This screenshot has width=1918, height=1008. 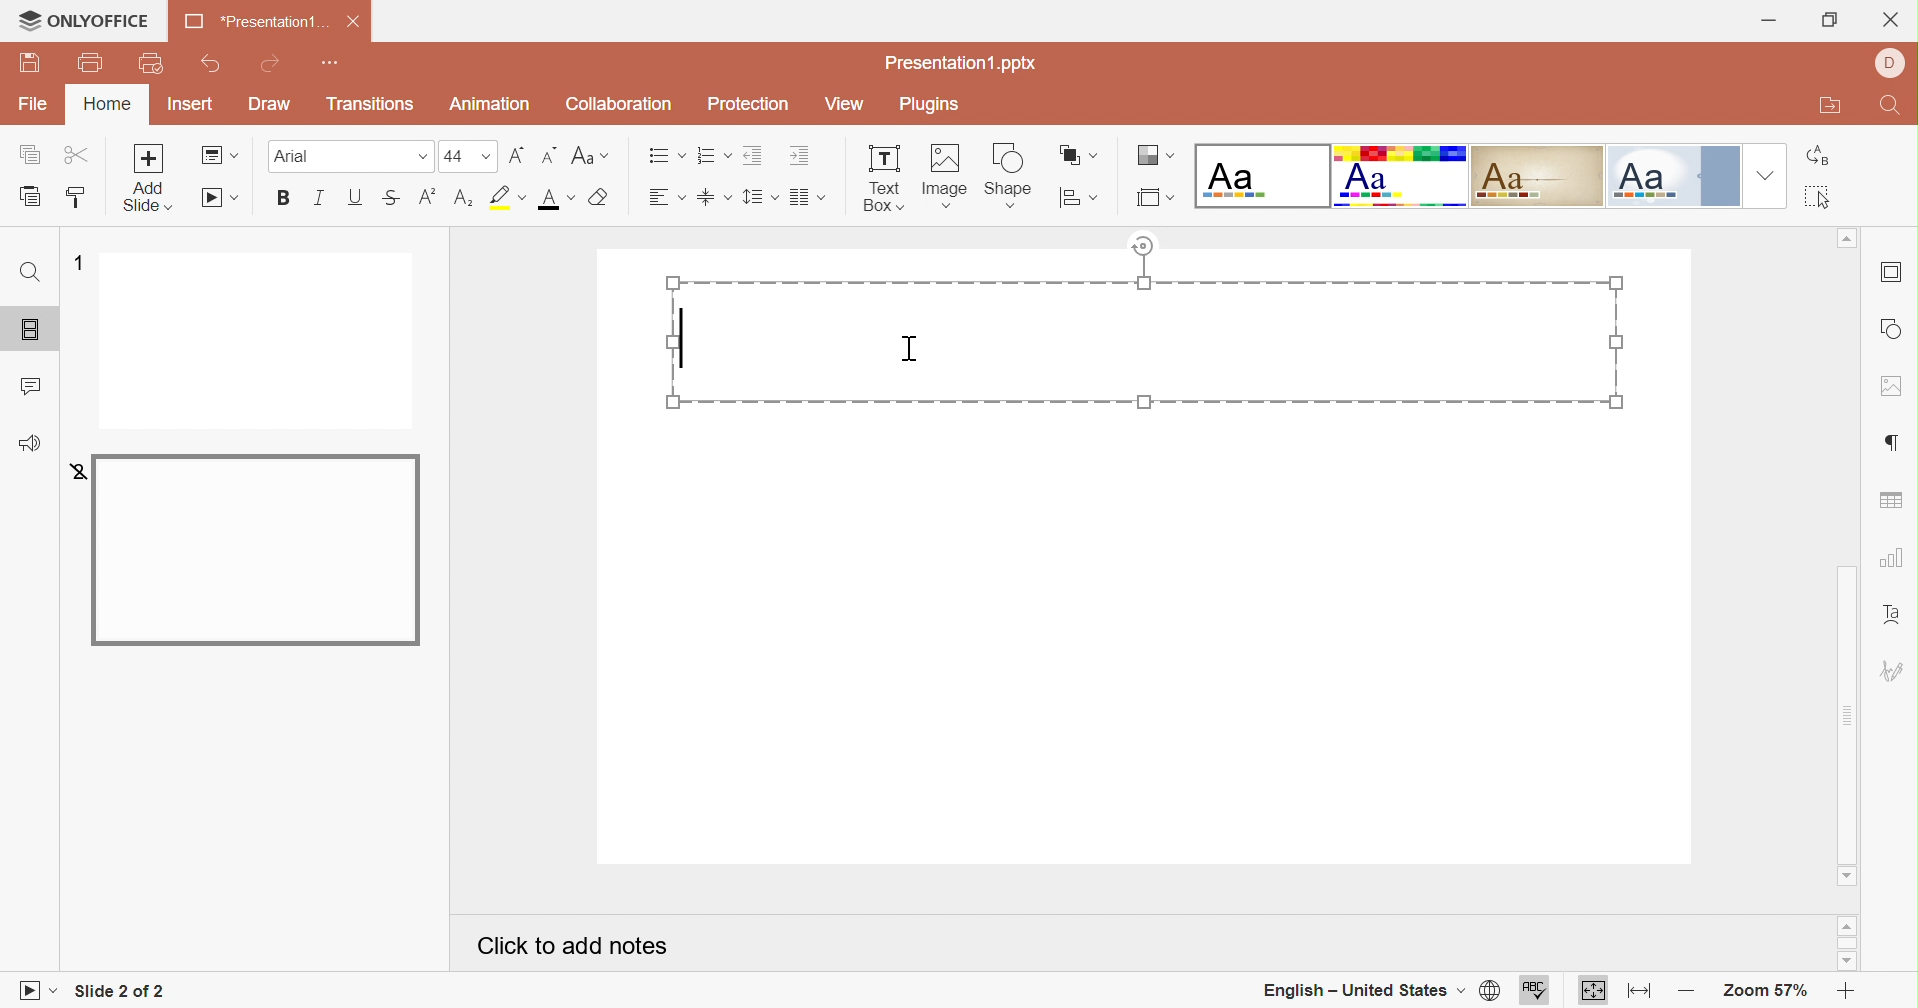 I want to click on ONLYOFFICE, so click(x=84, y=20).